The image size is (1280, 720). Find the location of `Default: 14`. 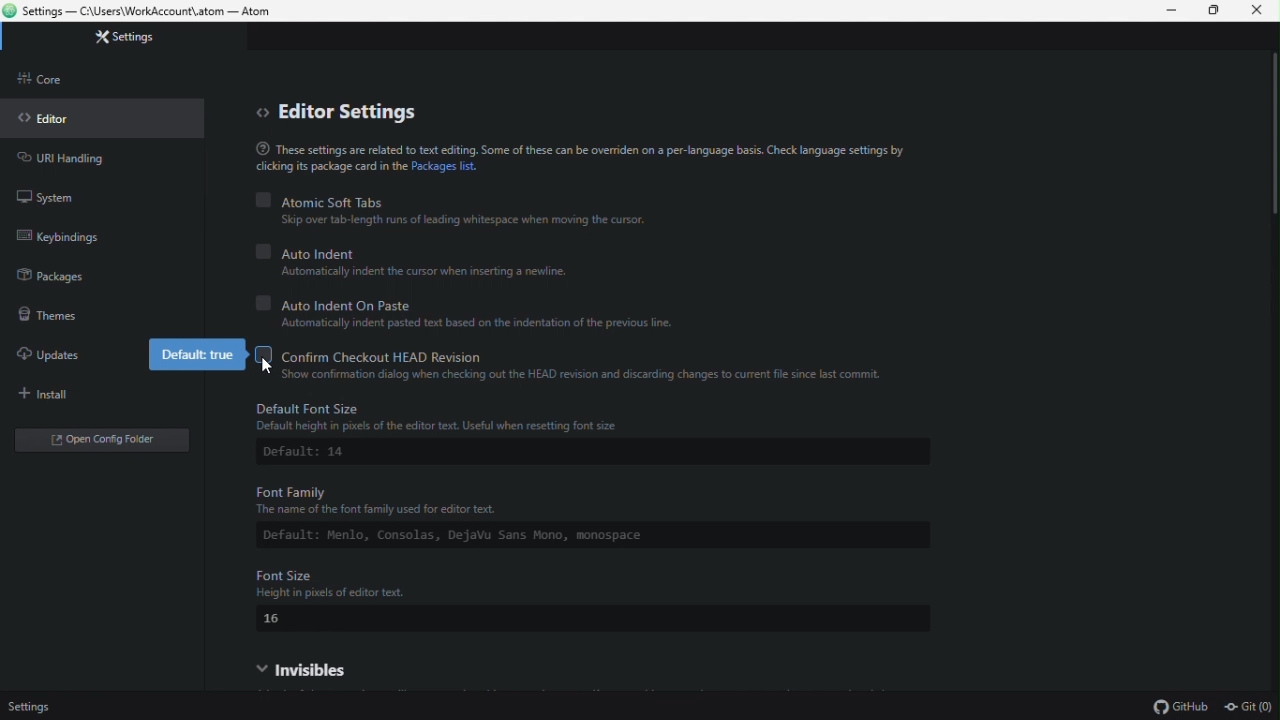

Default: 14 is located at coordinates (315, 453).